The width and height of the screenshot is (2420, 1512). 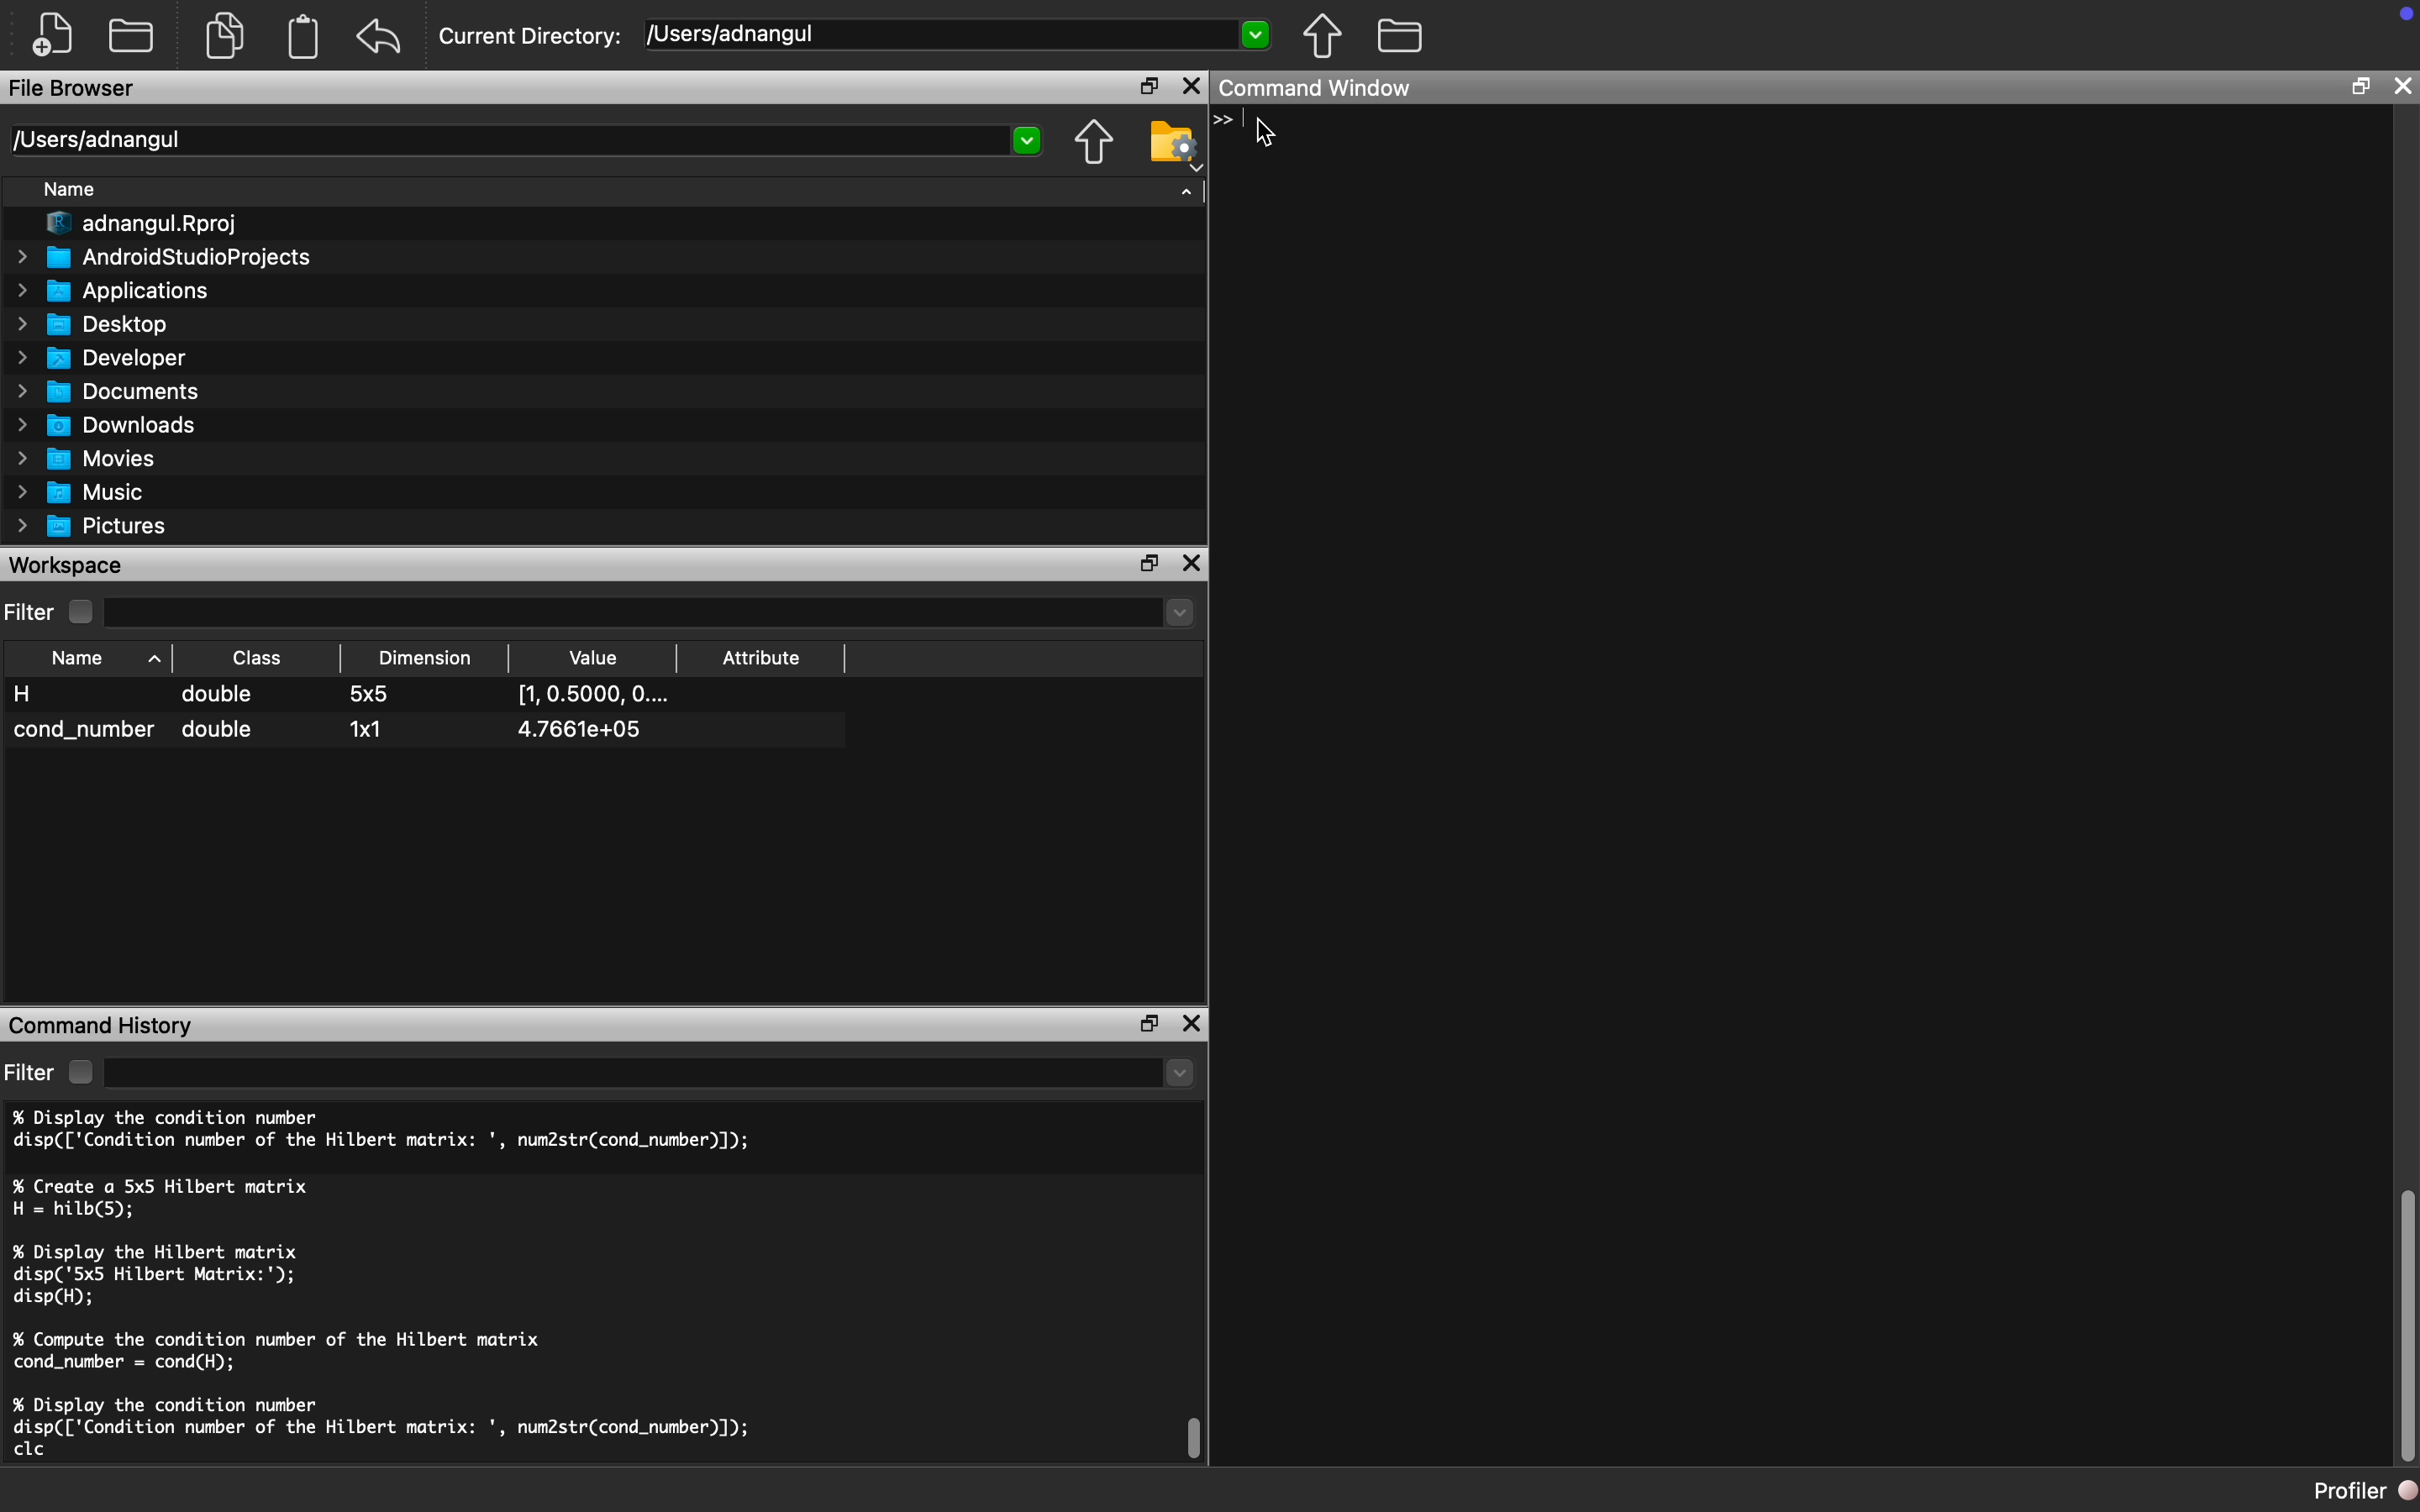 What do you see at coordinates (1095, 141) in the screenshot?
I see `Parent Directory` at bounding box center [1095, 141].